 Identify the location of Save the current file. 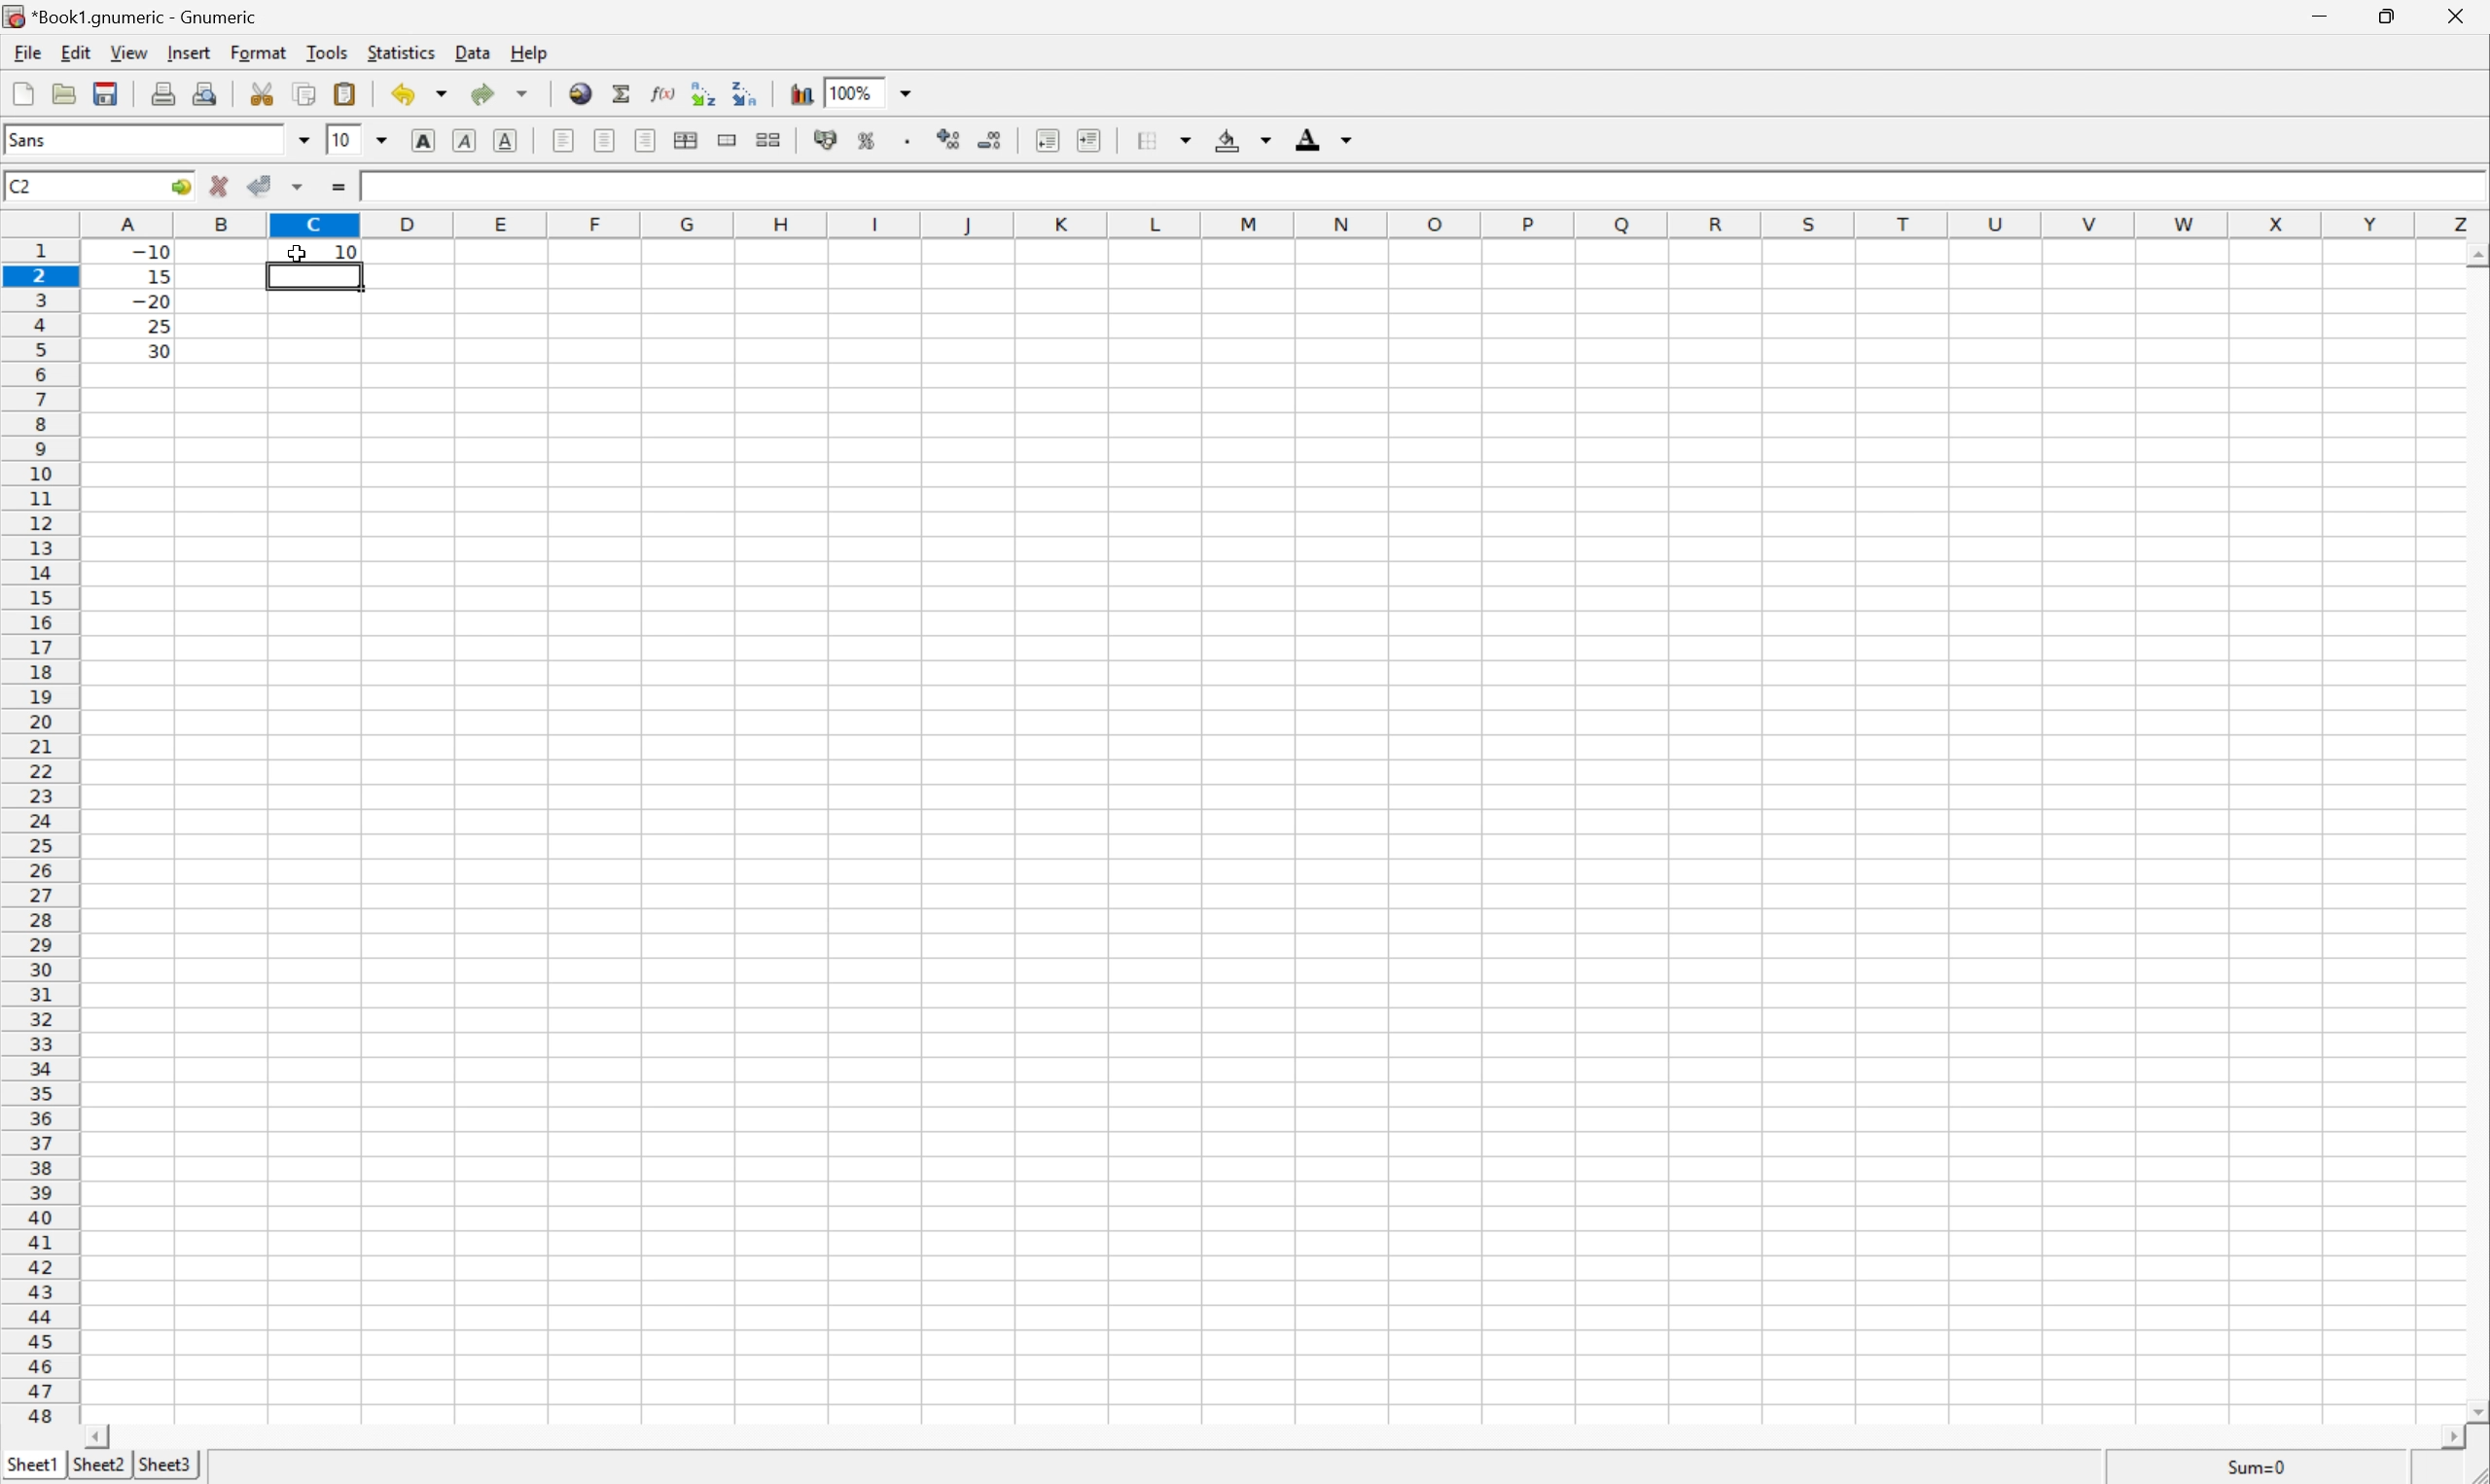
(108, 91).